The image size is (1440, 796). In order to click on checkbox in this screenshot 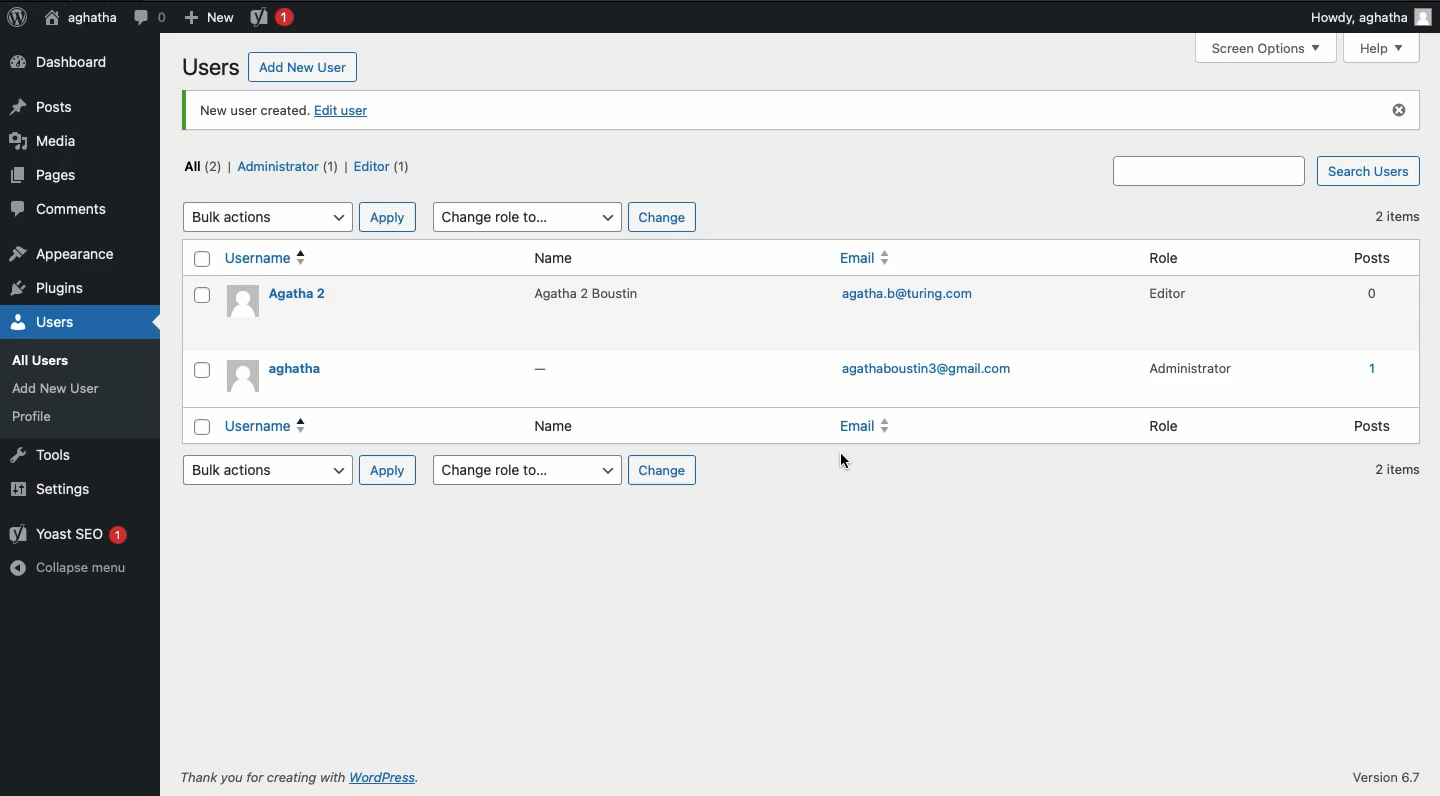, I will do `click(205, 426)`.